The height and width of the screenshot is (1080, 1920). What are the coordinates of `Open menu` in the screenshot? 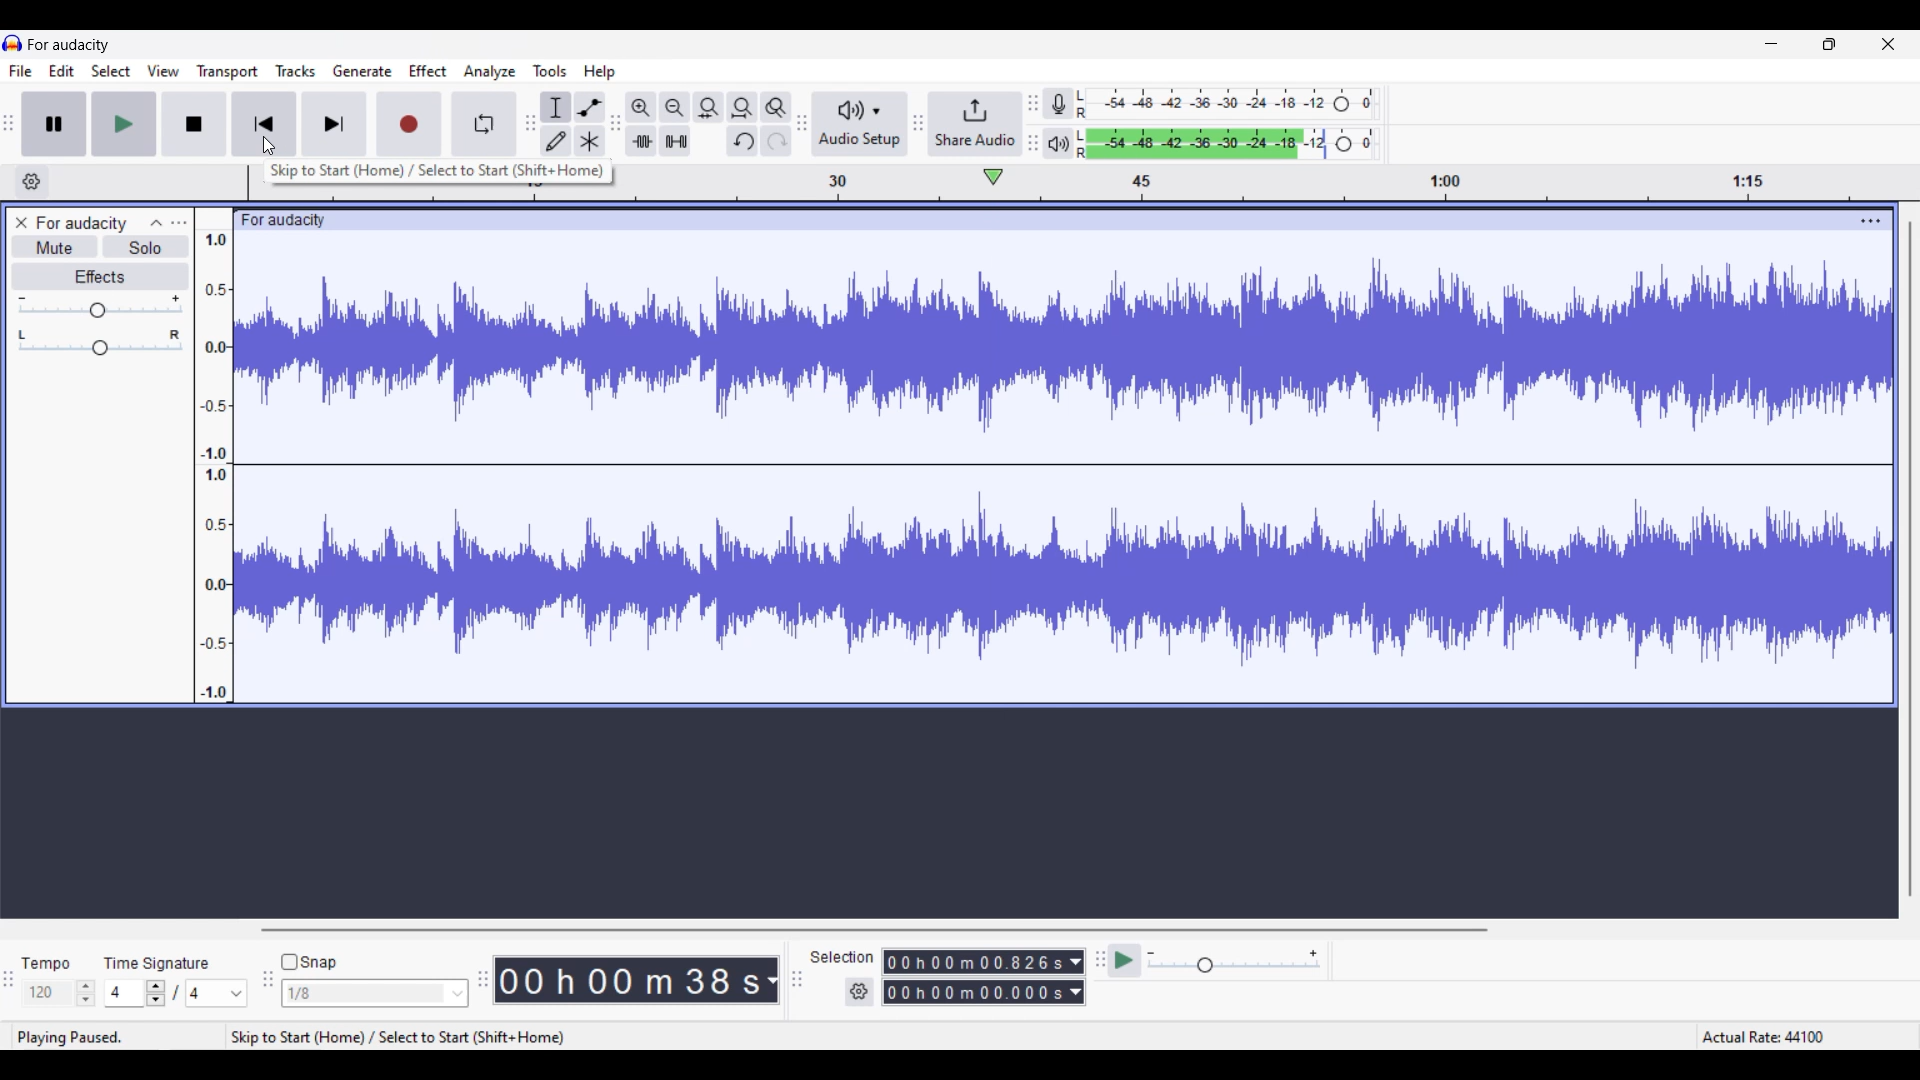 It's located at (179, 224).